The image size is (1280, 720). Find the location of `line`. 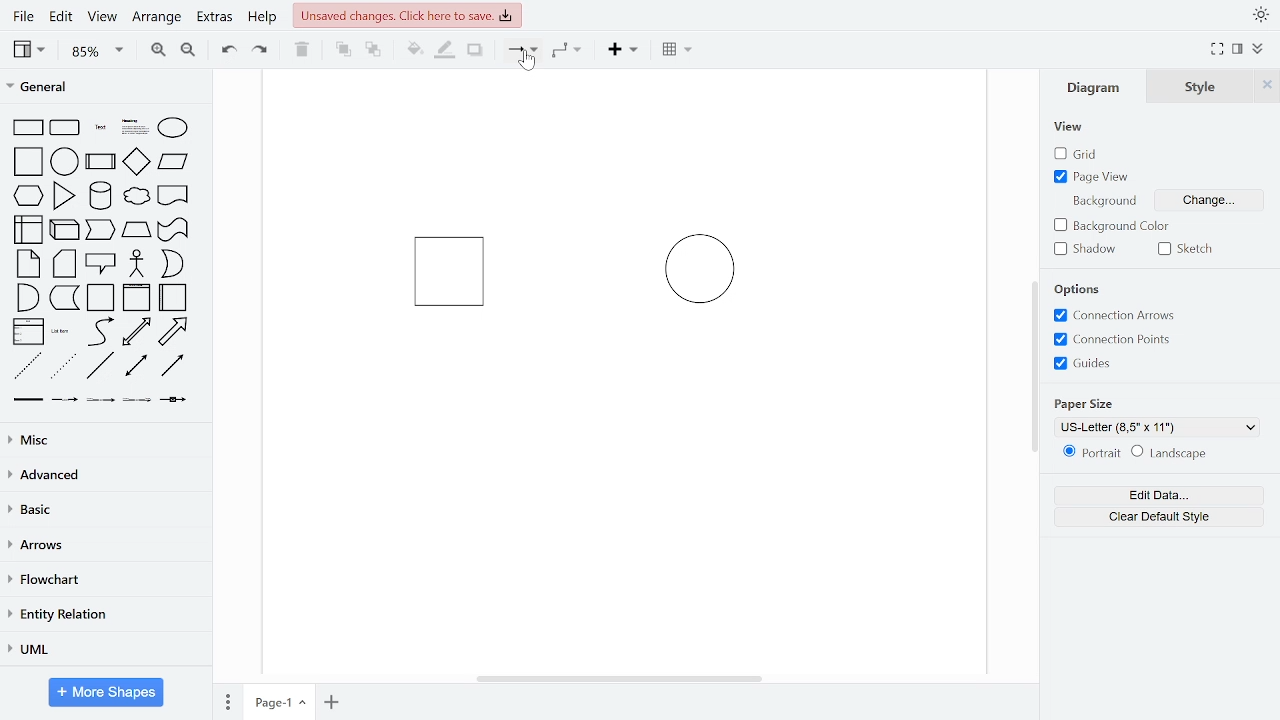

line is located at coordinates (100, 366).